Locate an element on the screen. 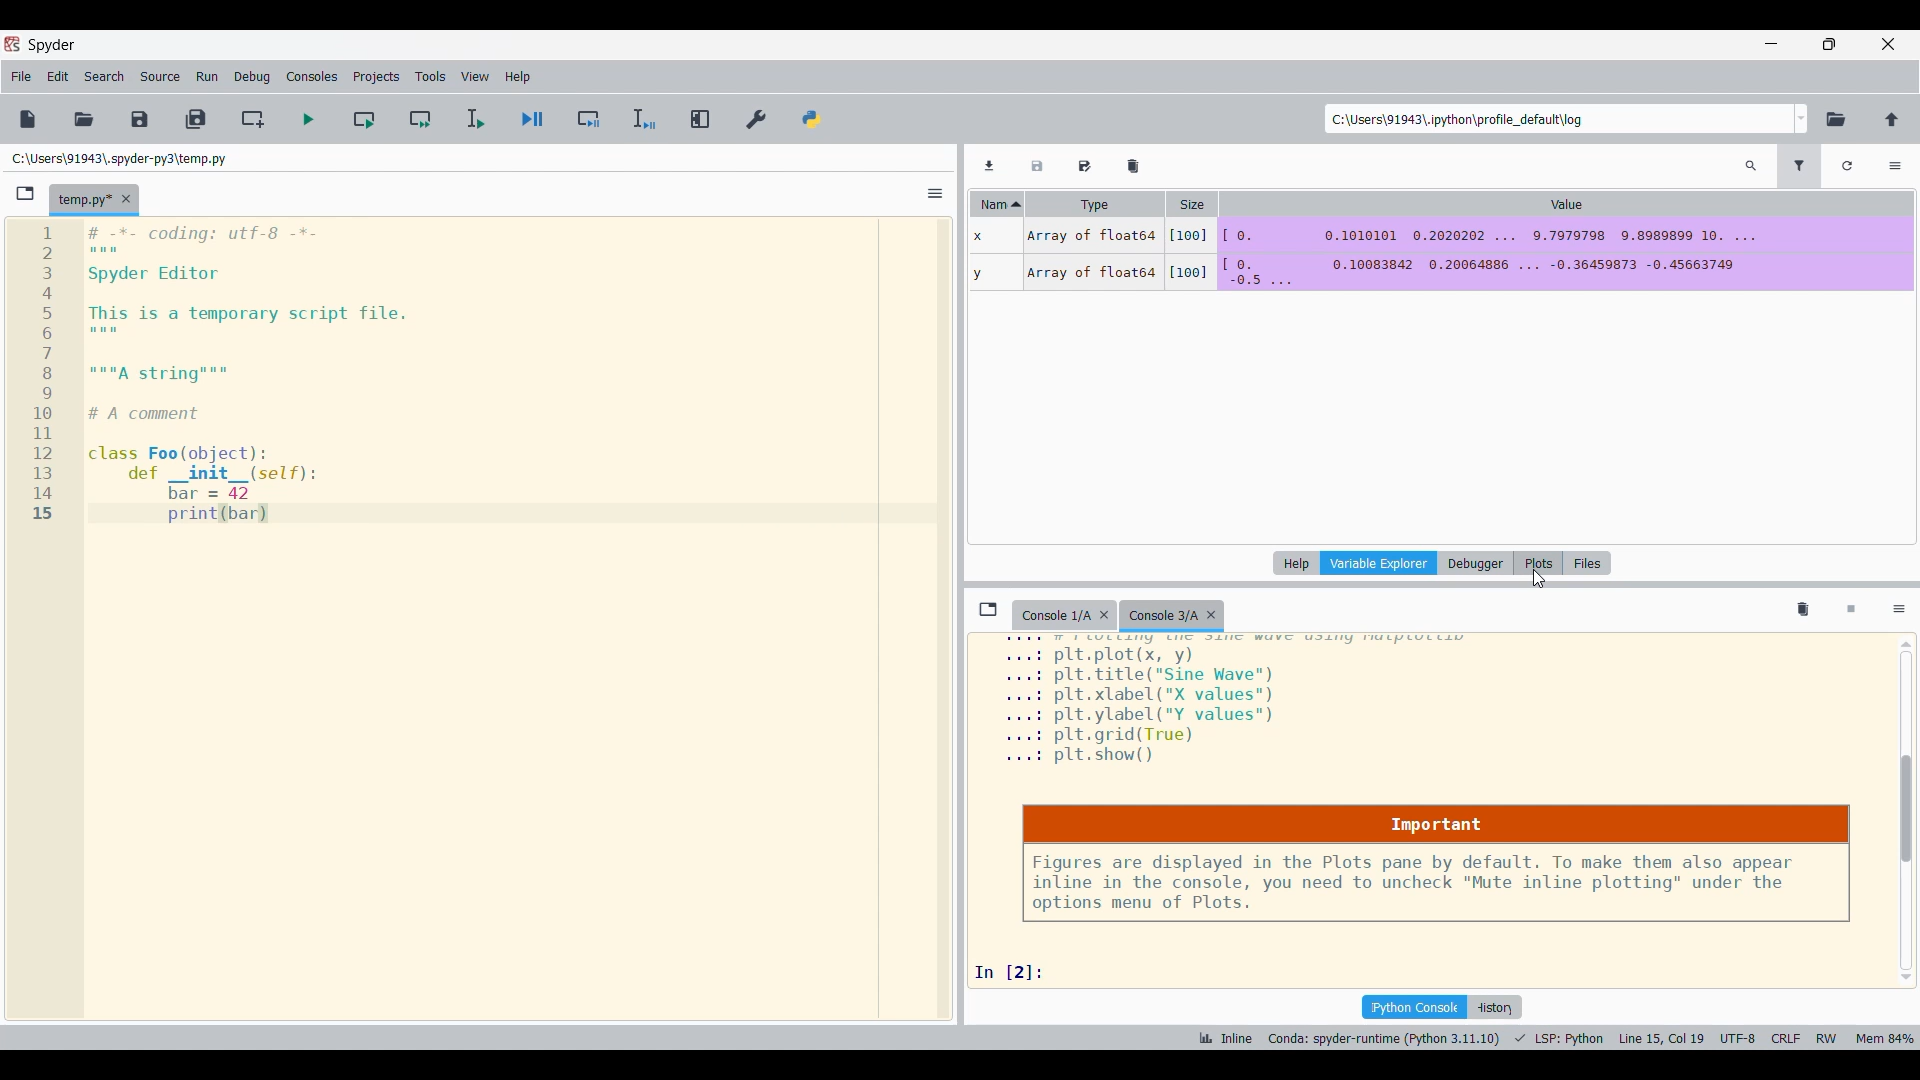 The image size is (1920, 1080). Close tab is located at coordinates (126, 199).